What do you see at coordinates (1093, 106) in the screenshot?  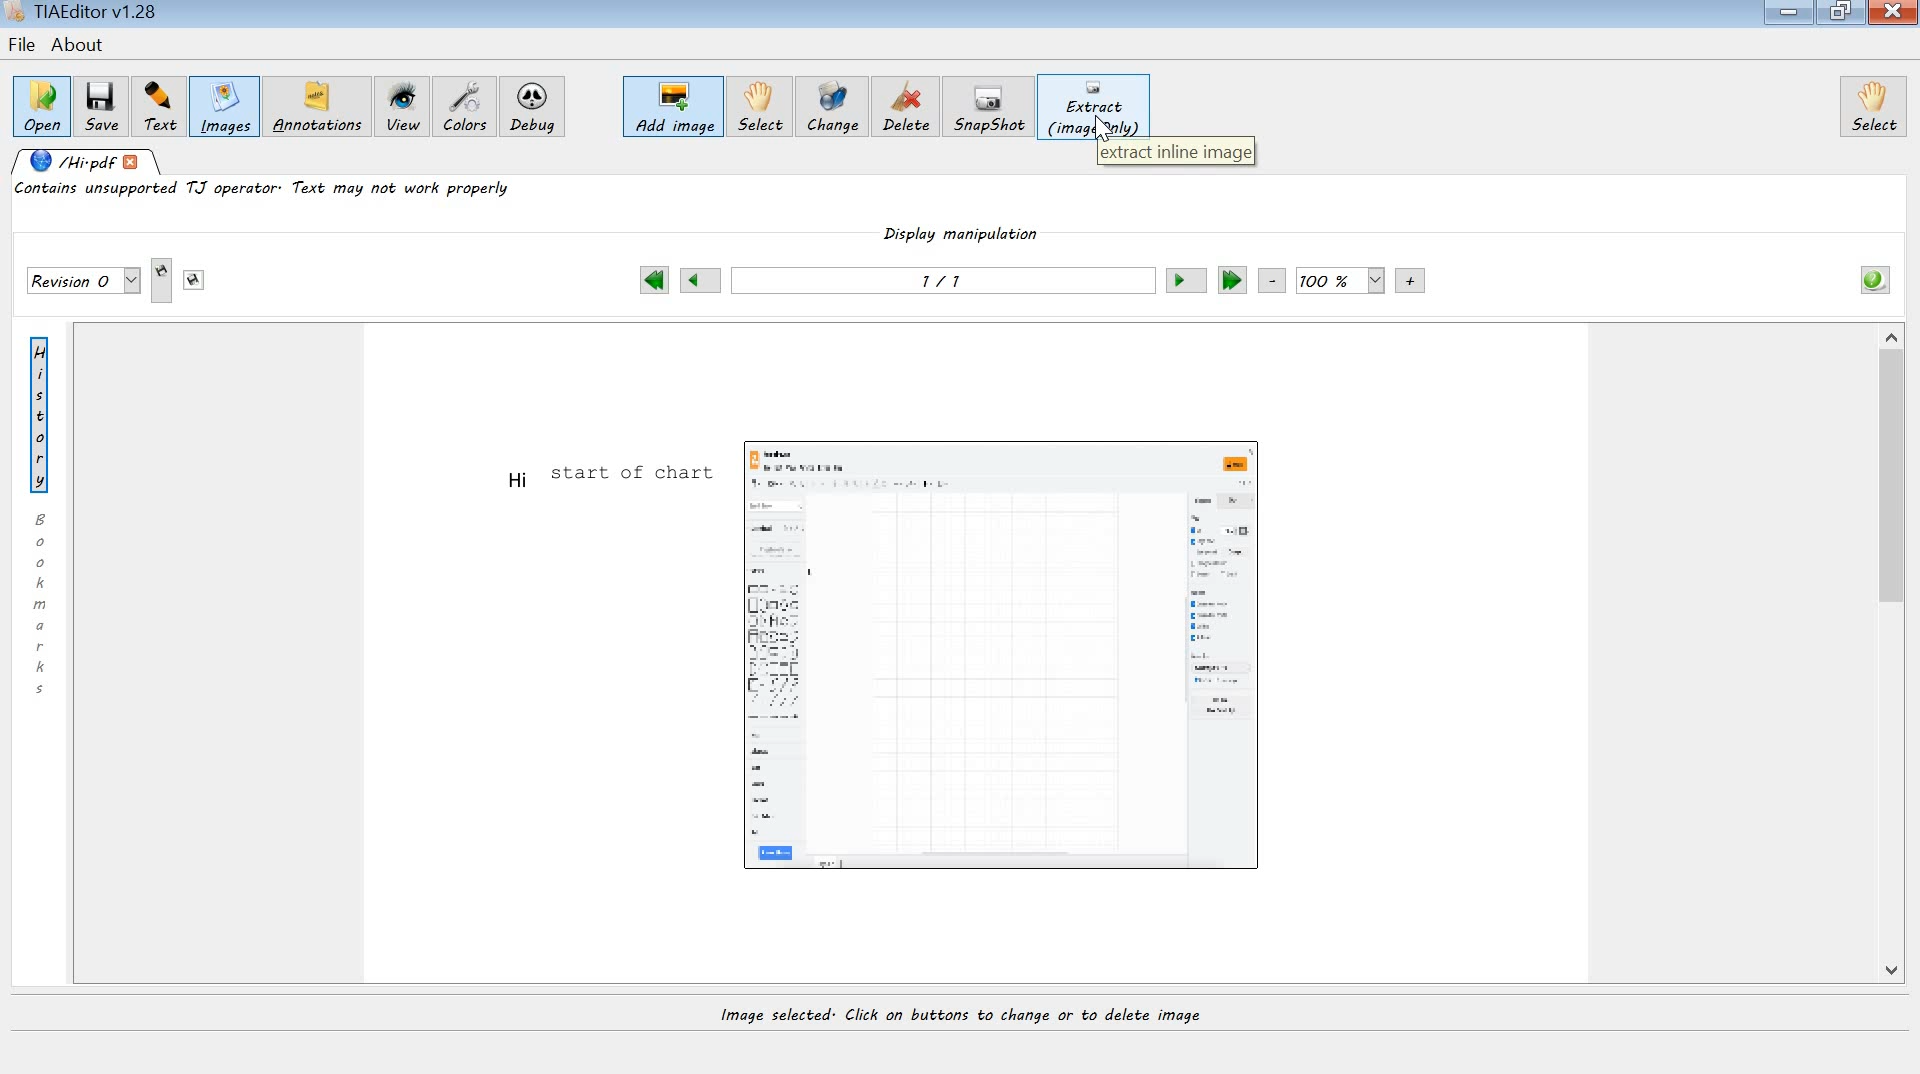 I see `extract (image only)` at bounding box center [1093, 106].